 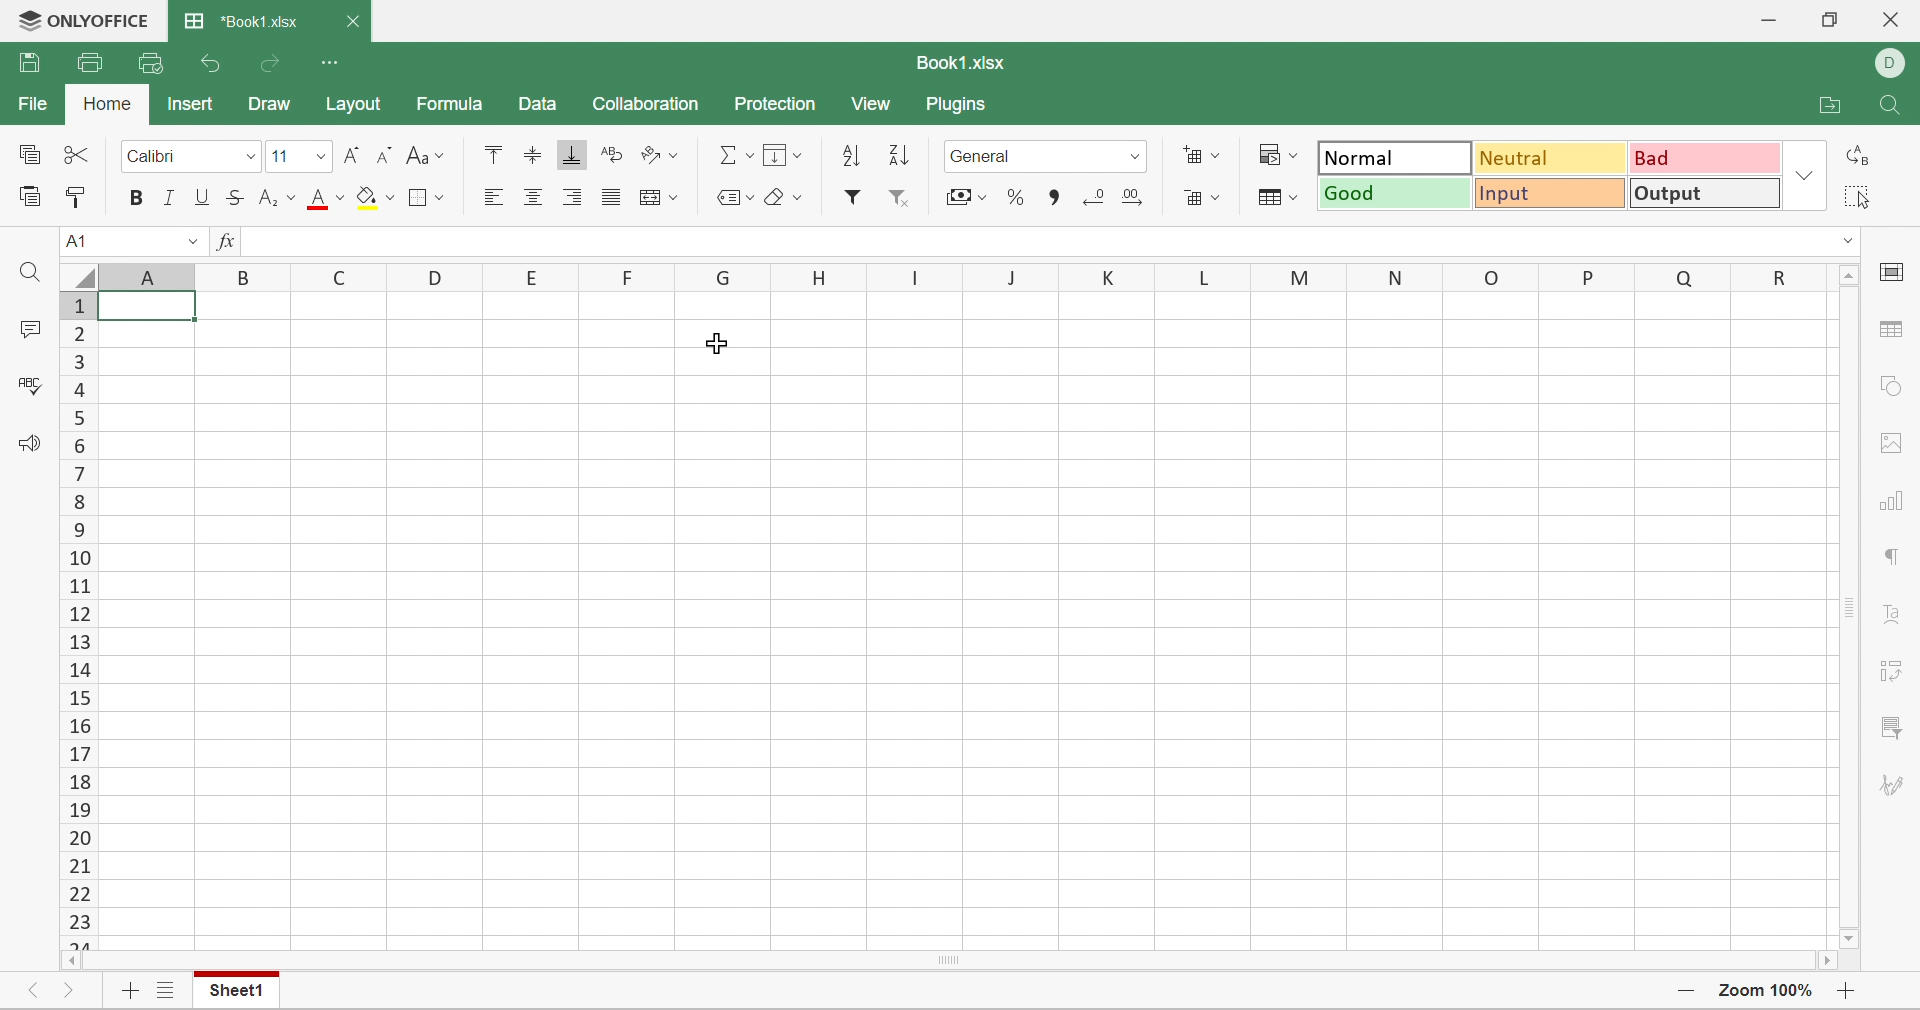 I want to click on Copy style, so click(x=77, y=196).